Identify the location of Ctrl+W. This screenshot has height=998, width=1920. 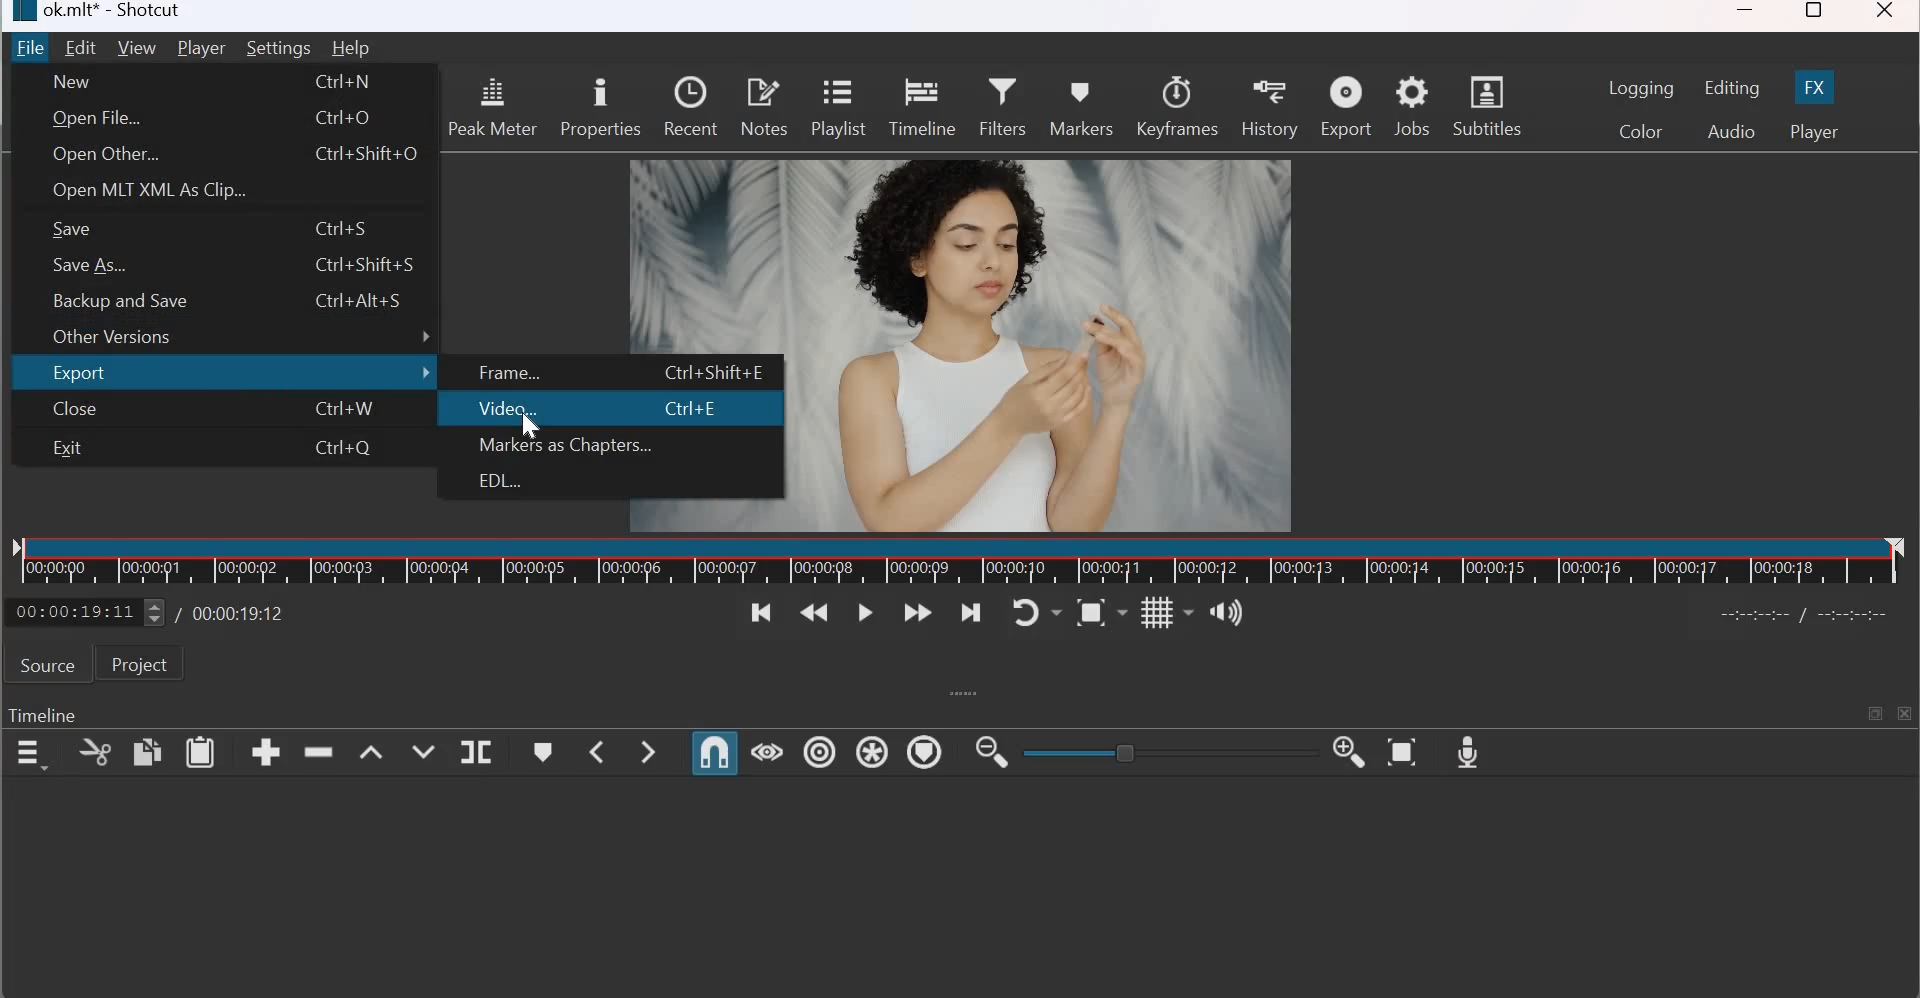
(352, 409).